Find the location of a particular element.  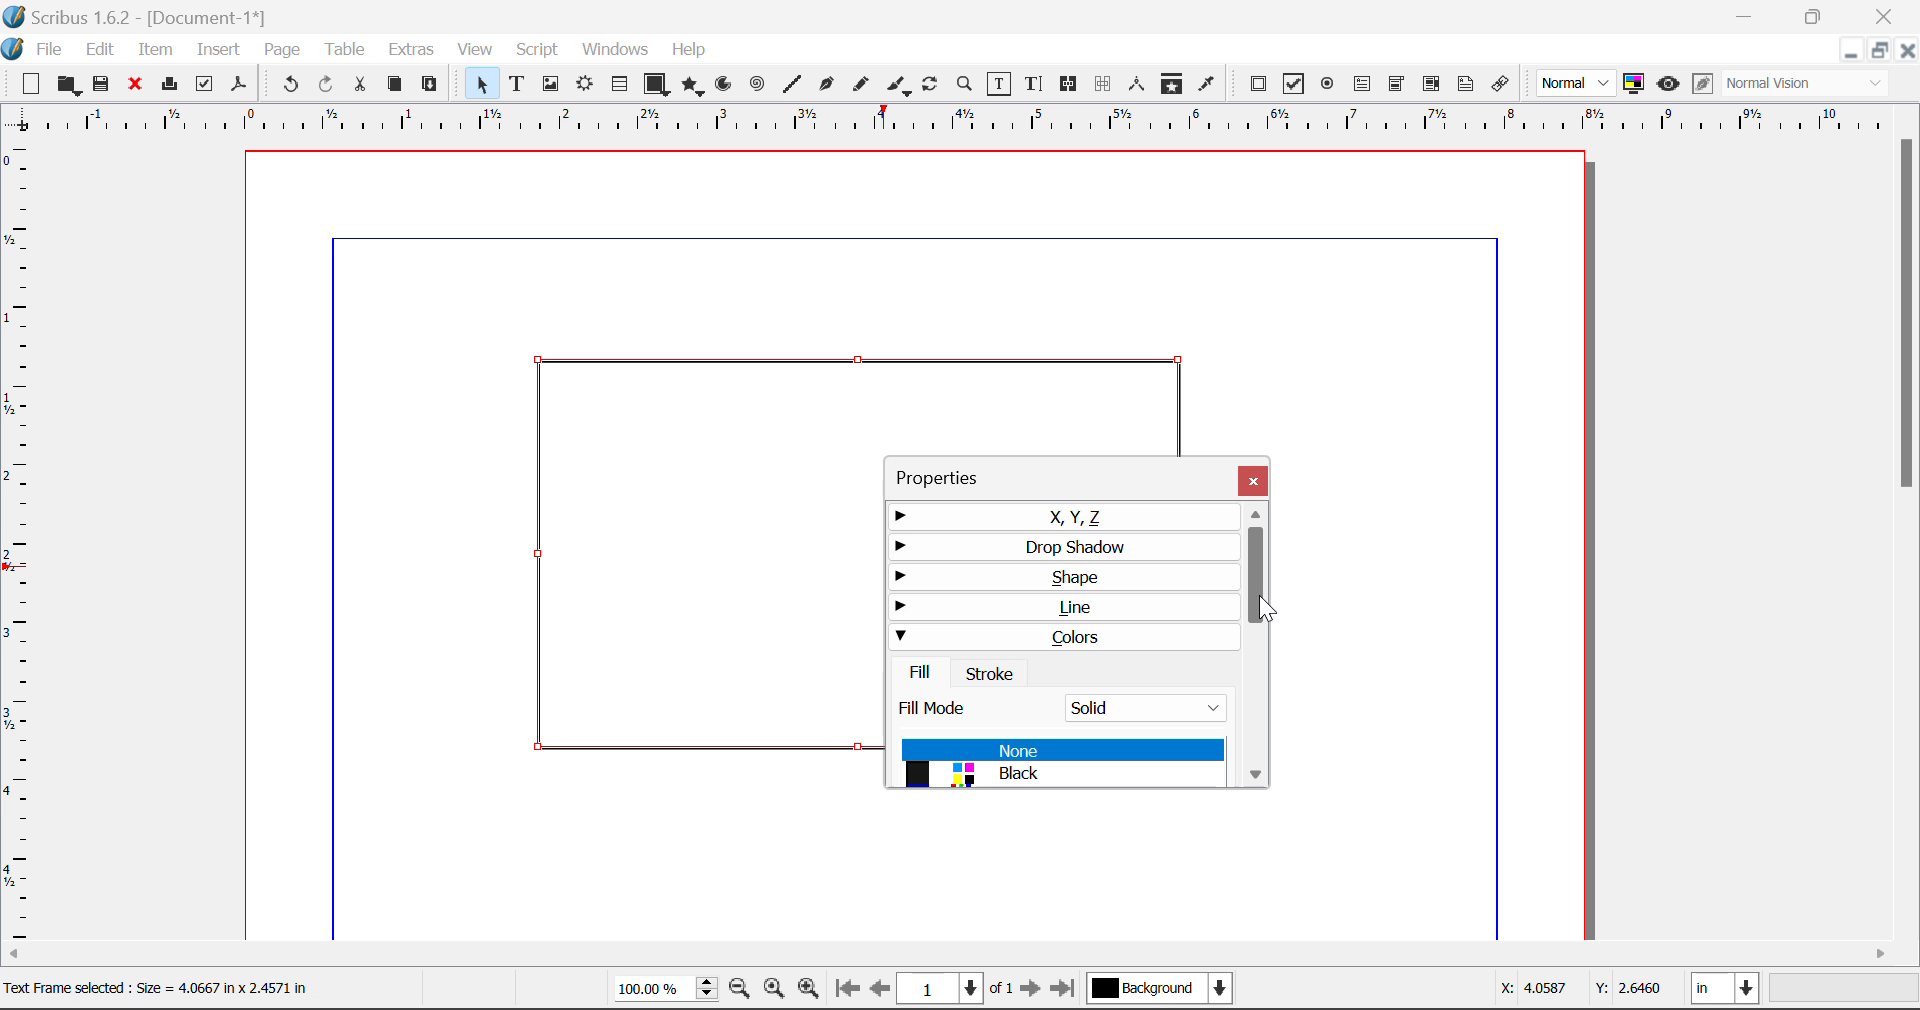

Close is located at coordinates (1908, 50).